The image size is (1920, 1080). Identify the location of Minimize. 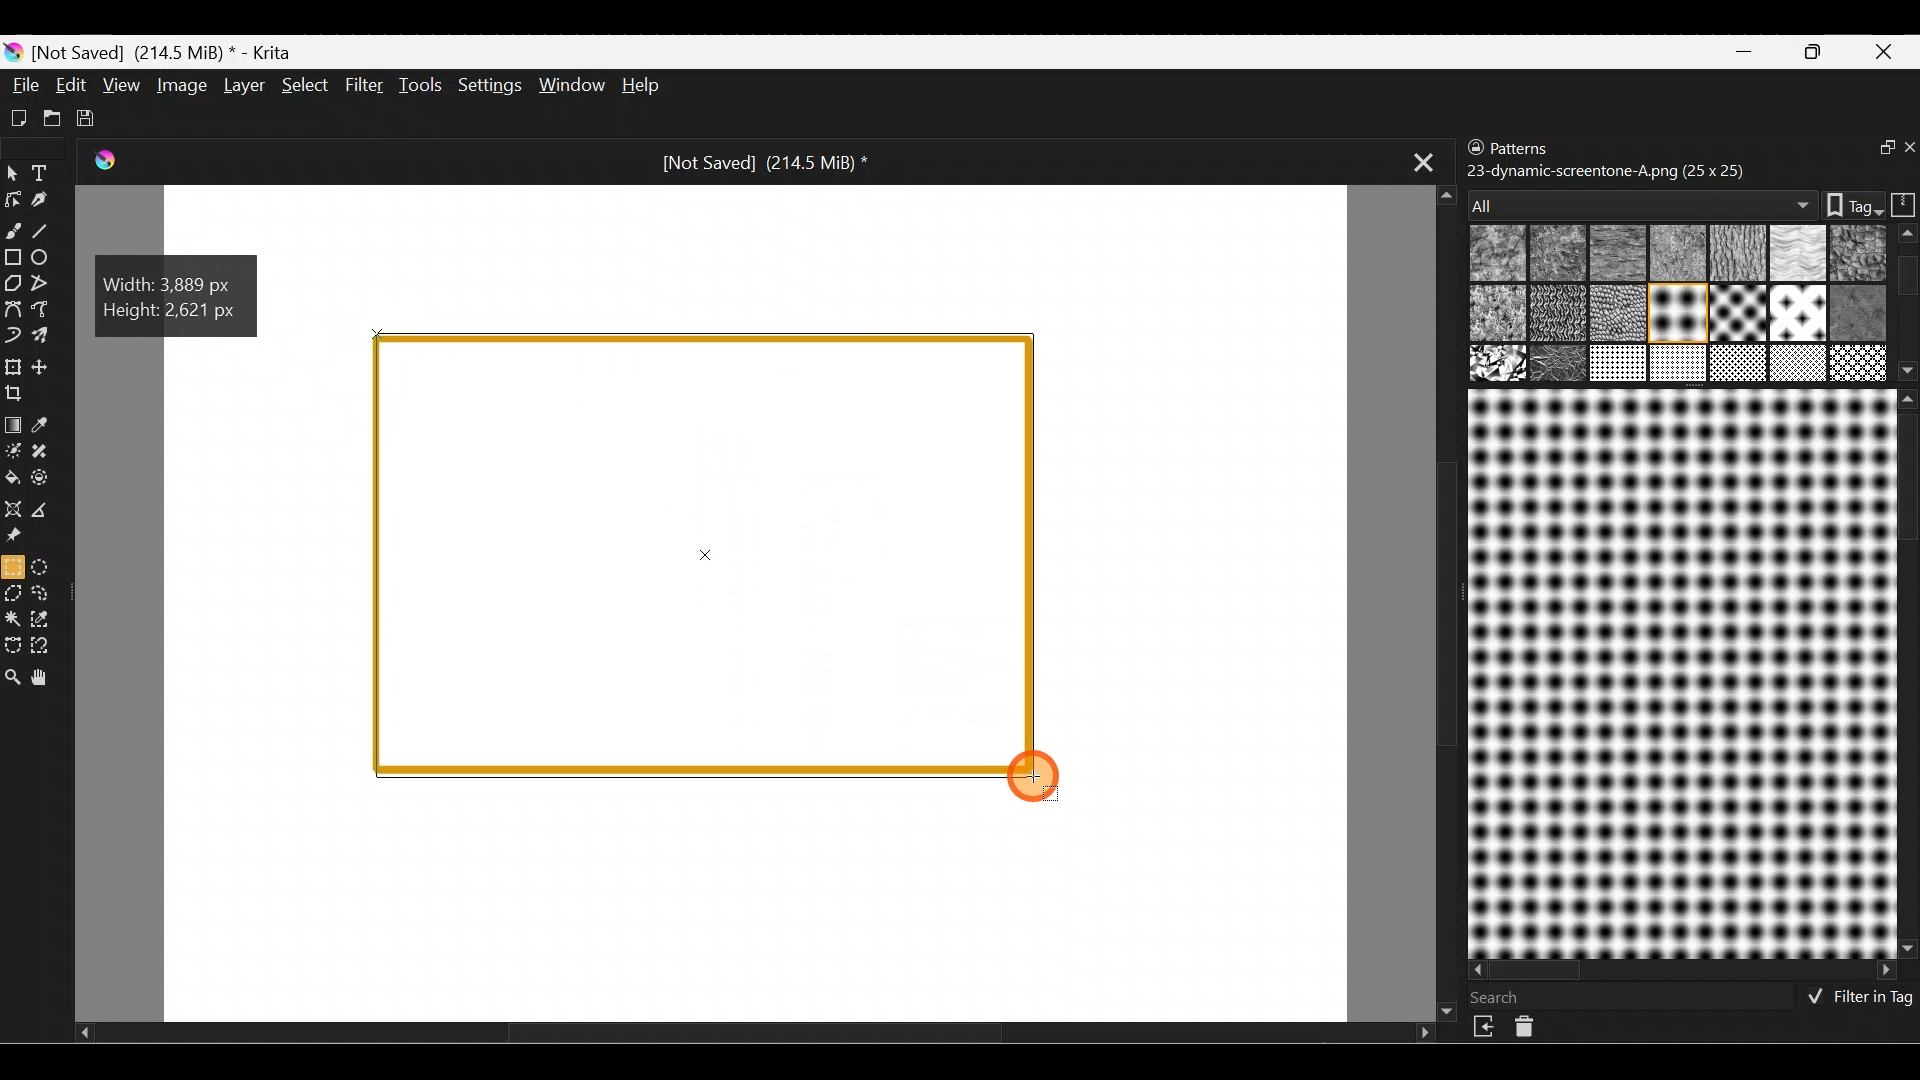
(1746, 51).